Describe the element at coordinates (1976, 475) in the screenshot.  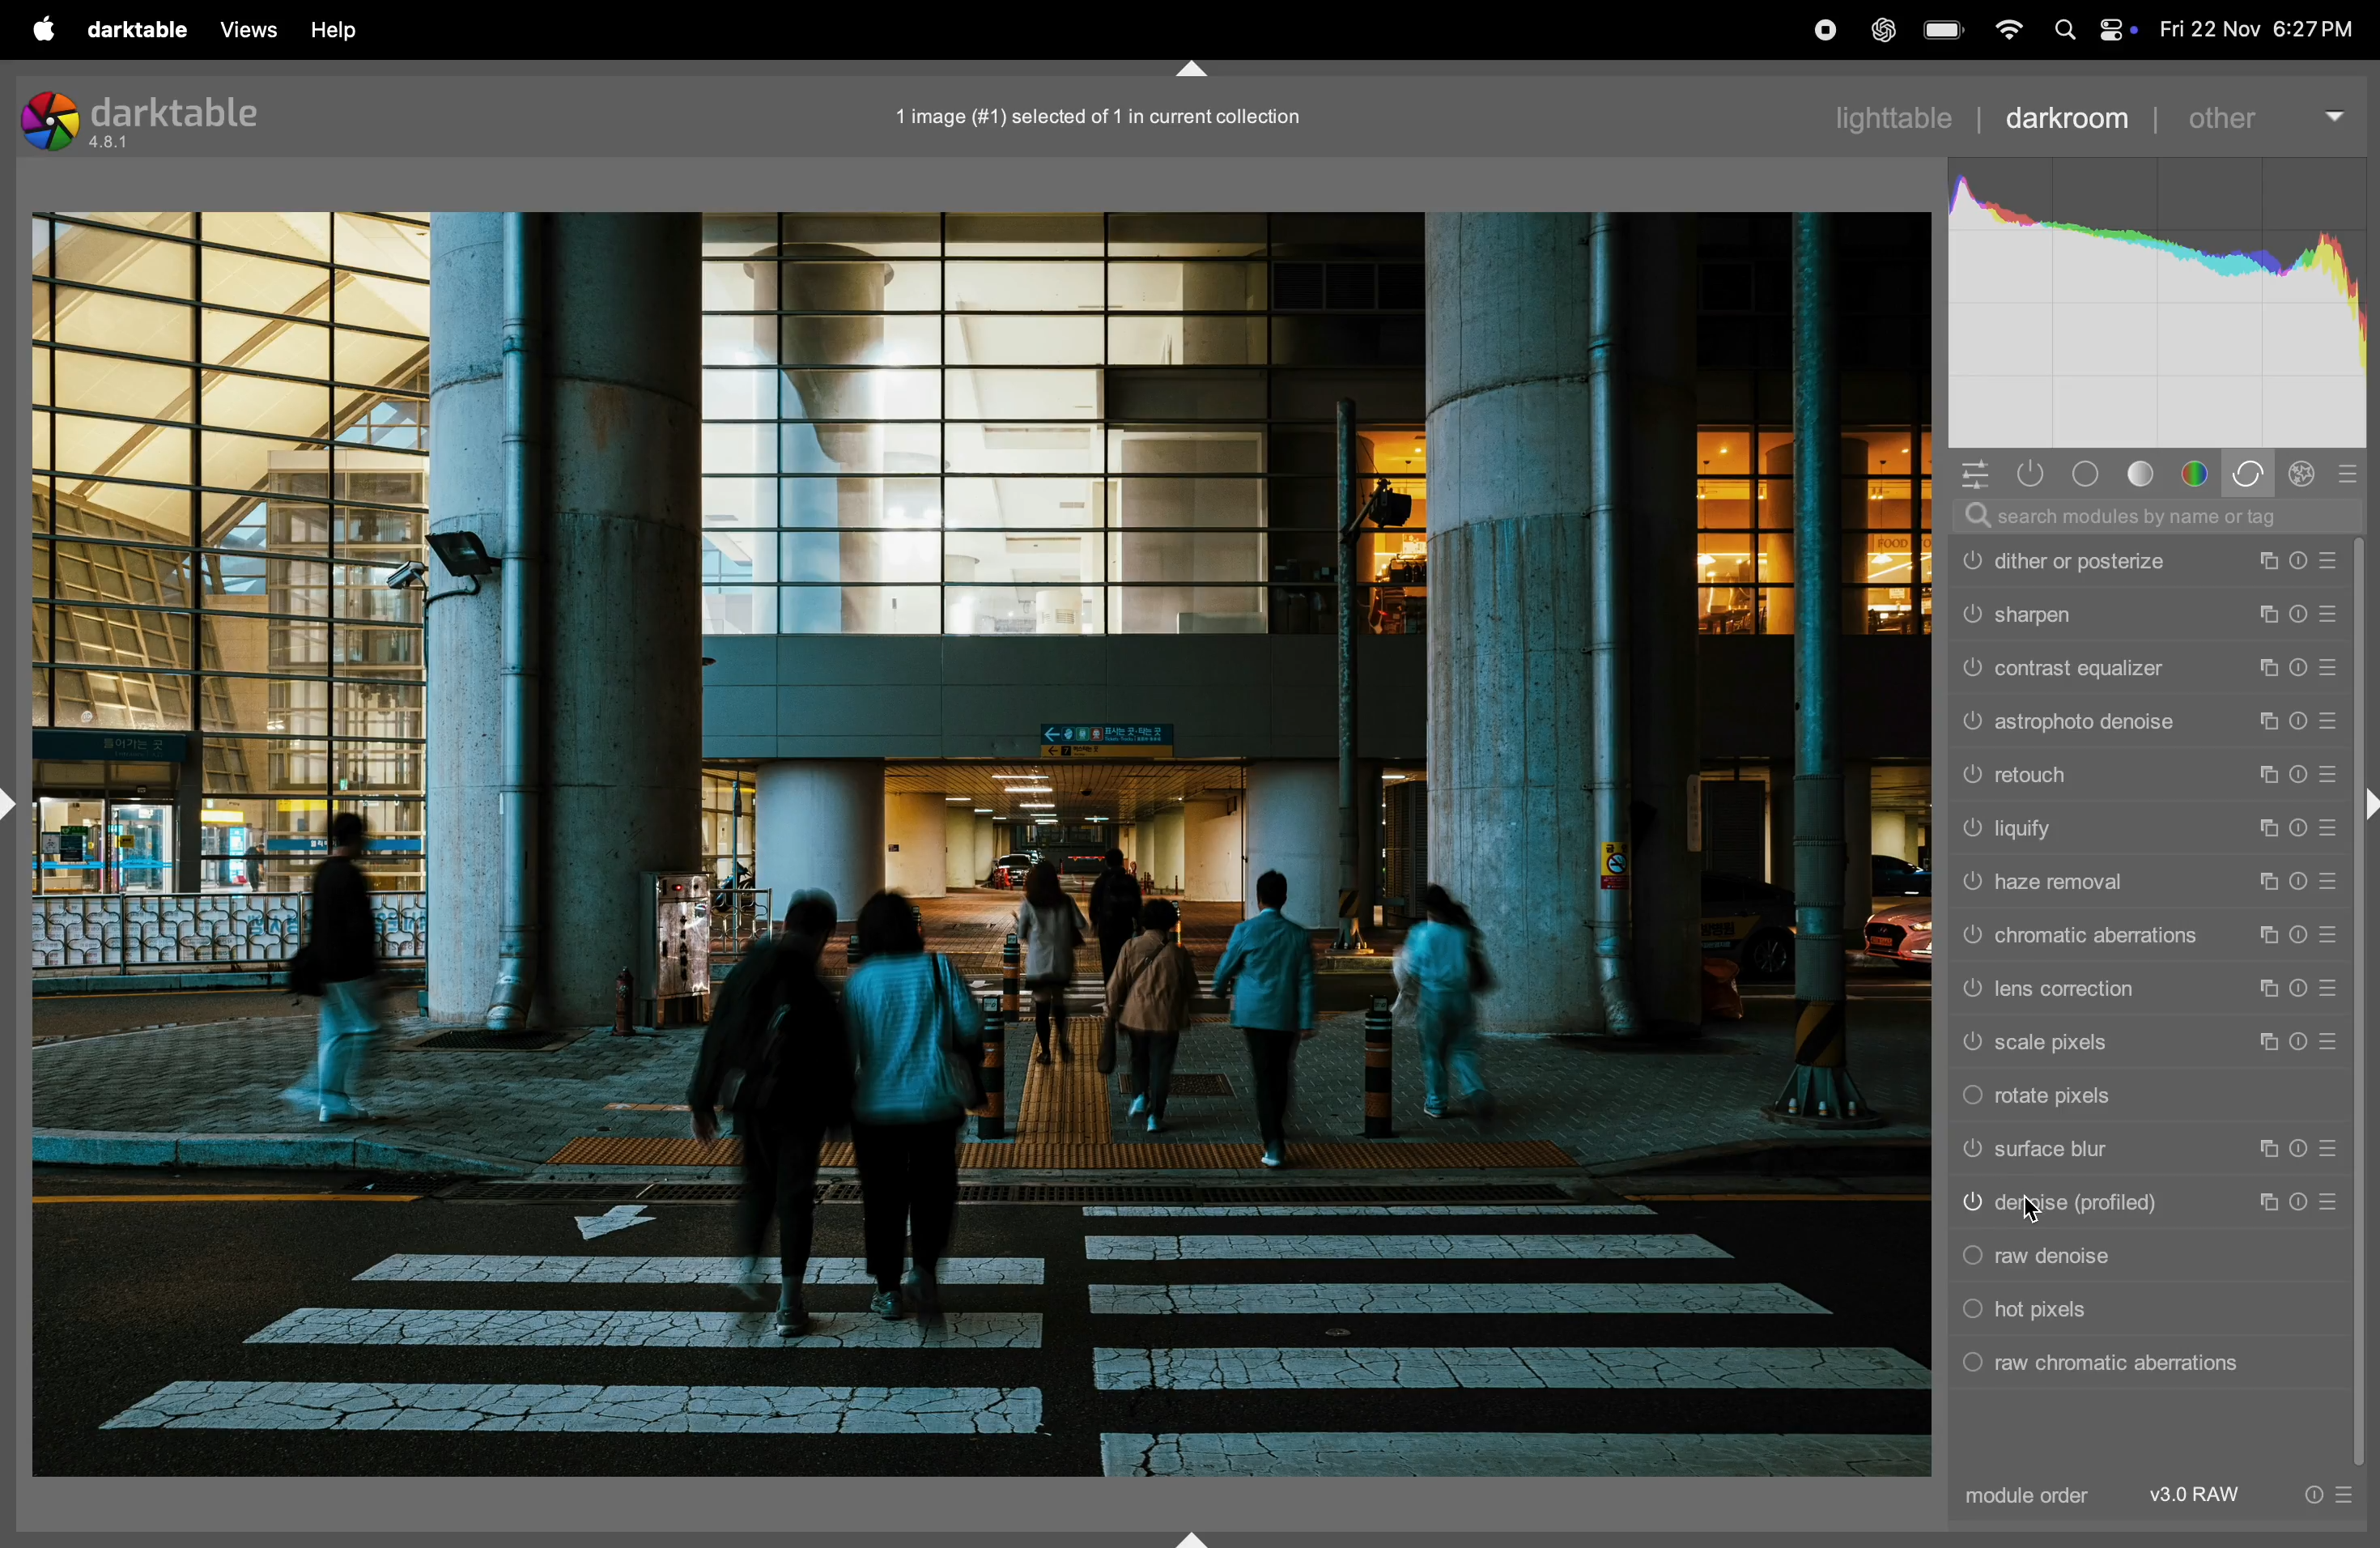
I see `quick acess panel` at that location.